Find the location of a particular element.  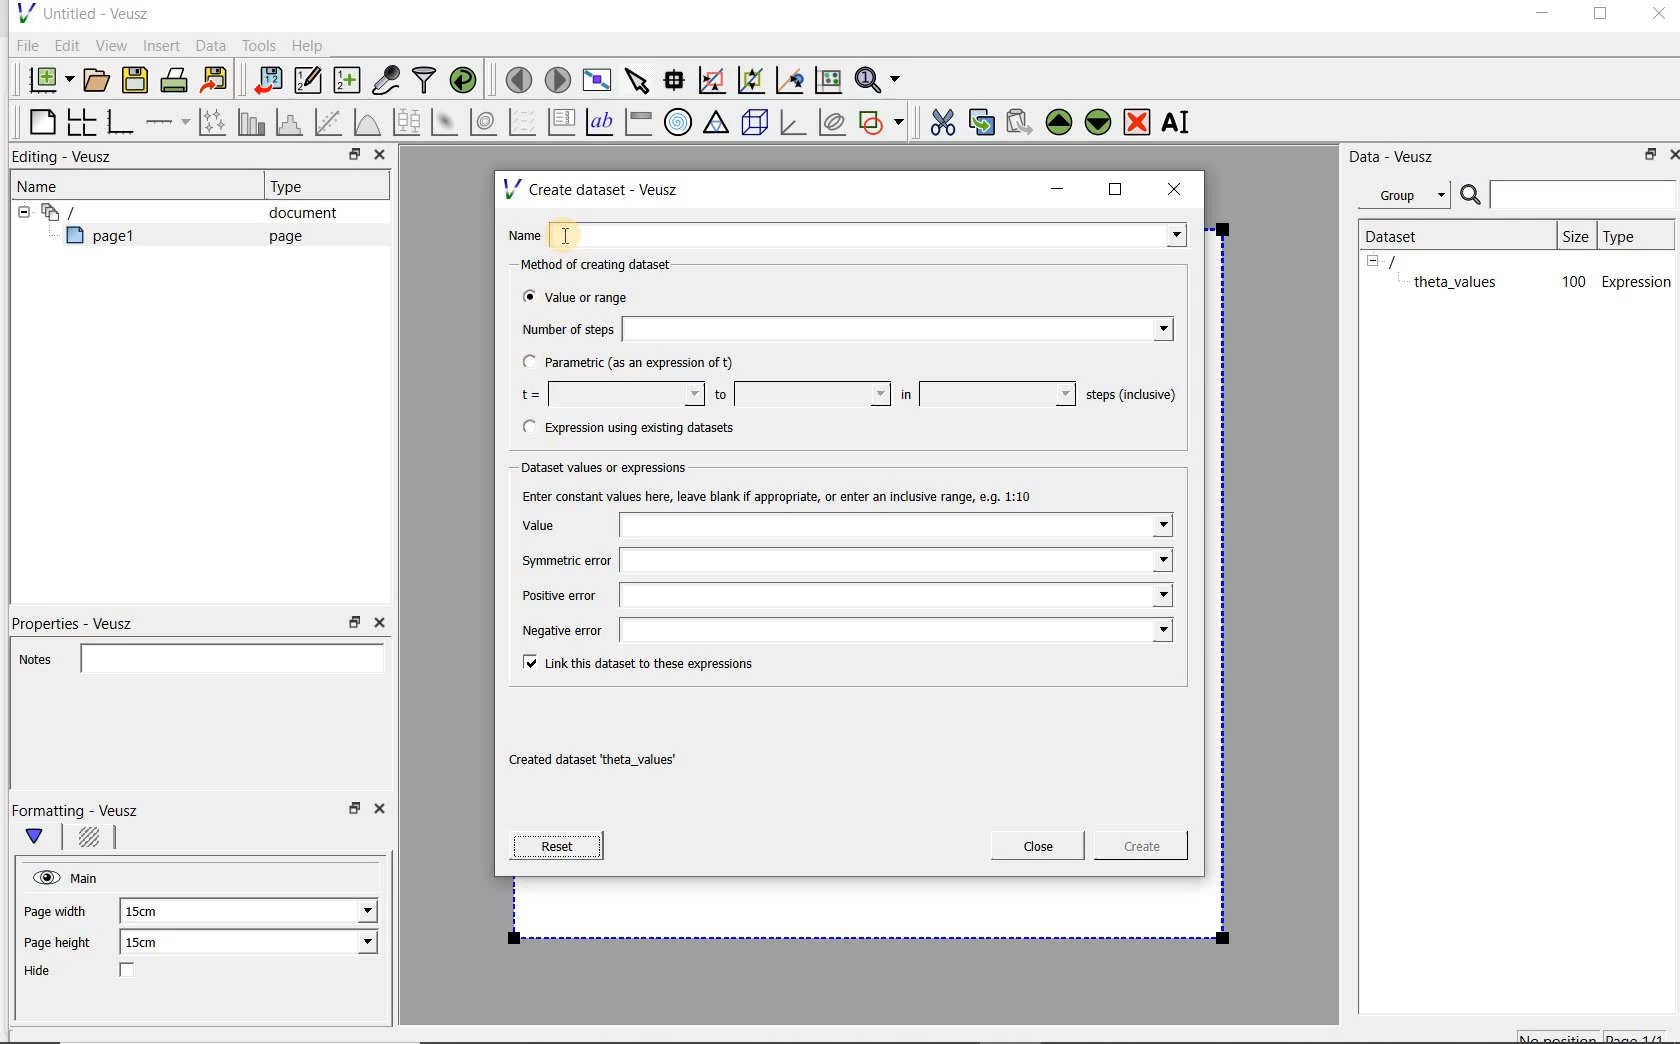

image color bar is located at coordinates (638, 122).